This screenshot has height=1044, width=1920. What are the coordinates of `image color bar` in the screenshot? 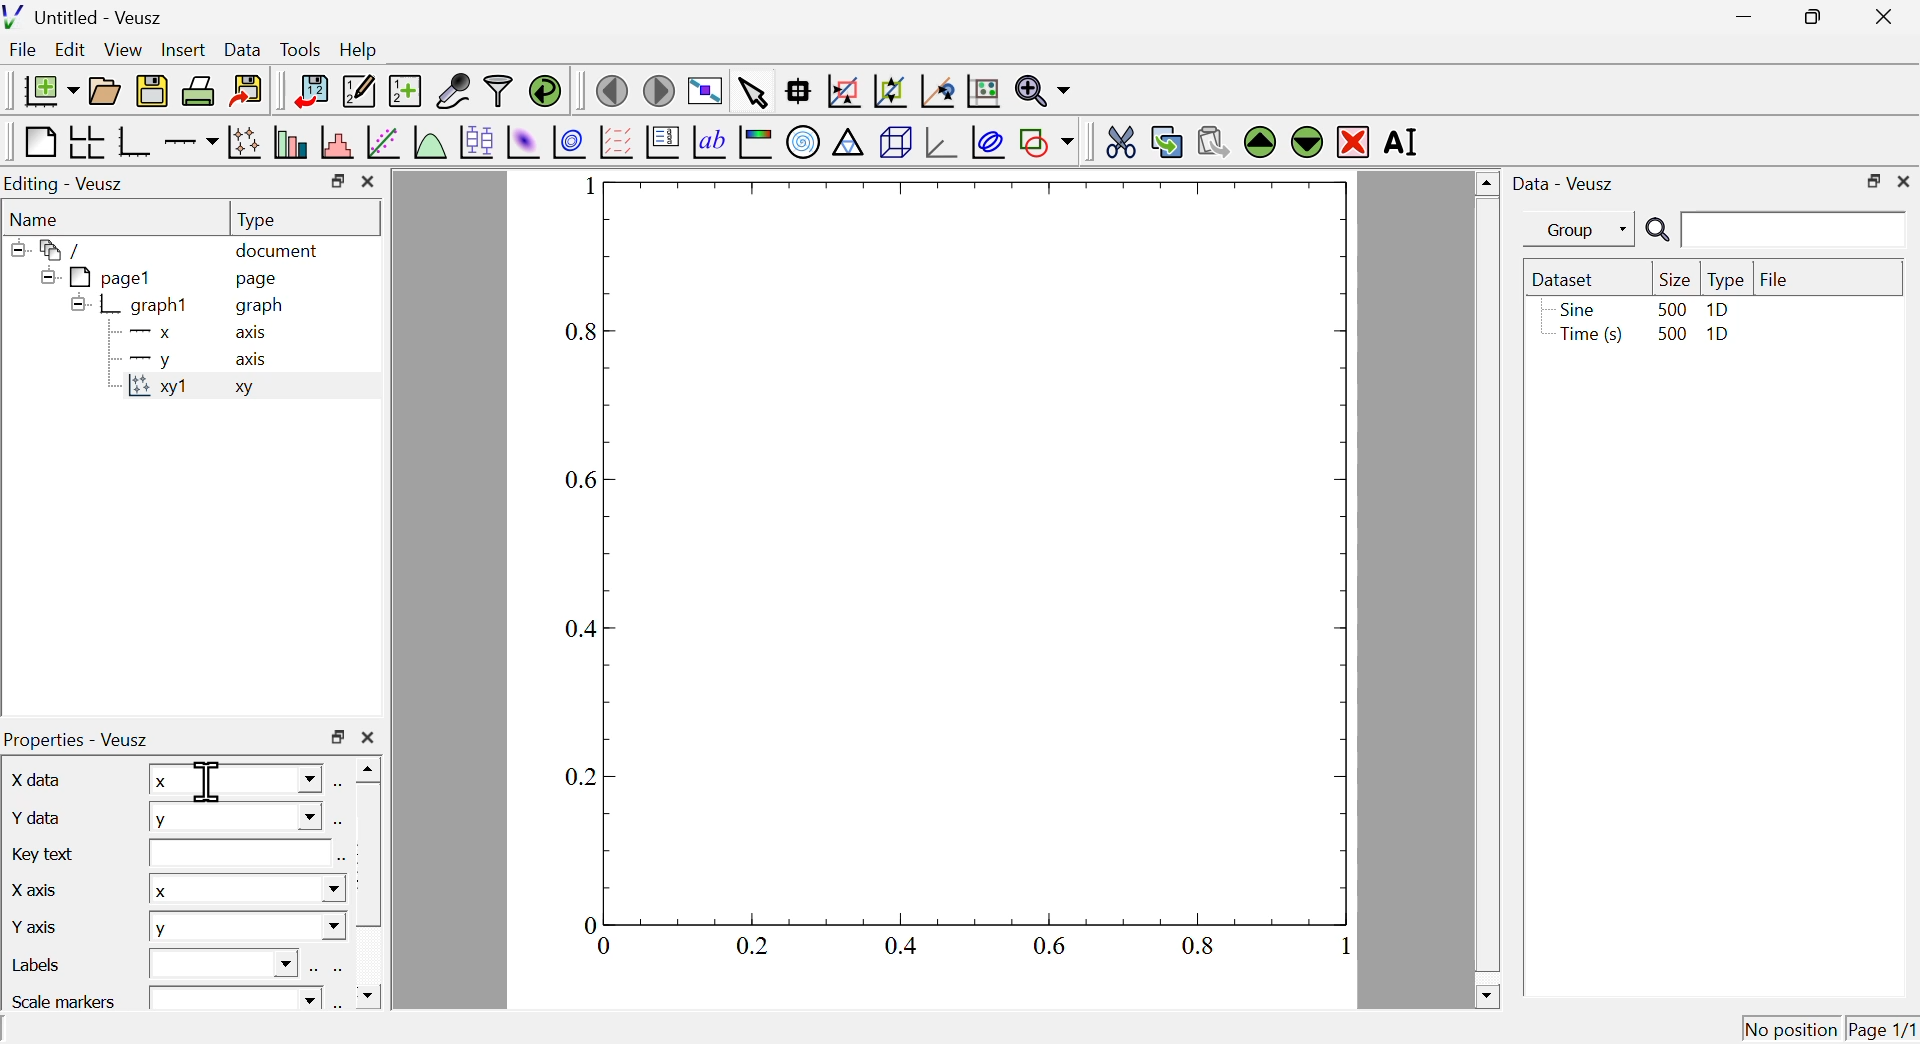 It's located at (757, 144).